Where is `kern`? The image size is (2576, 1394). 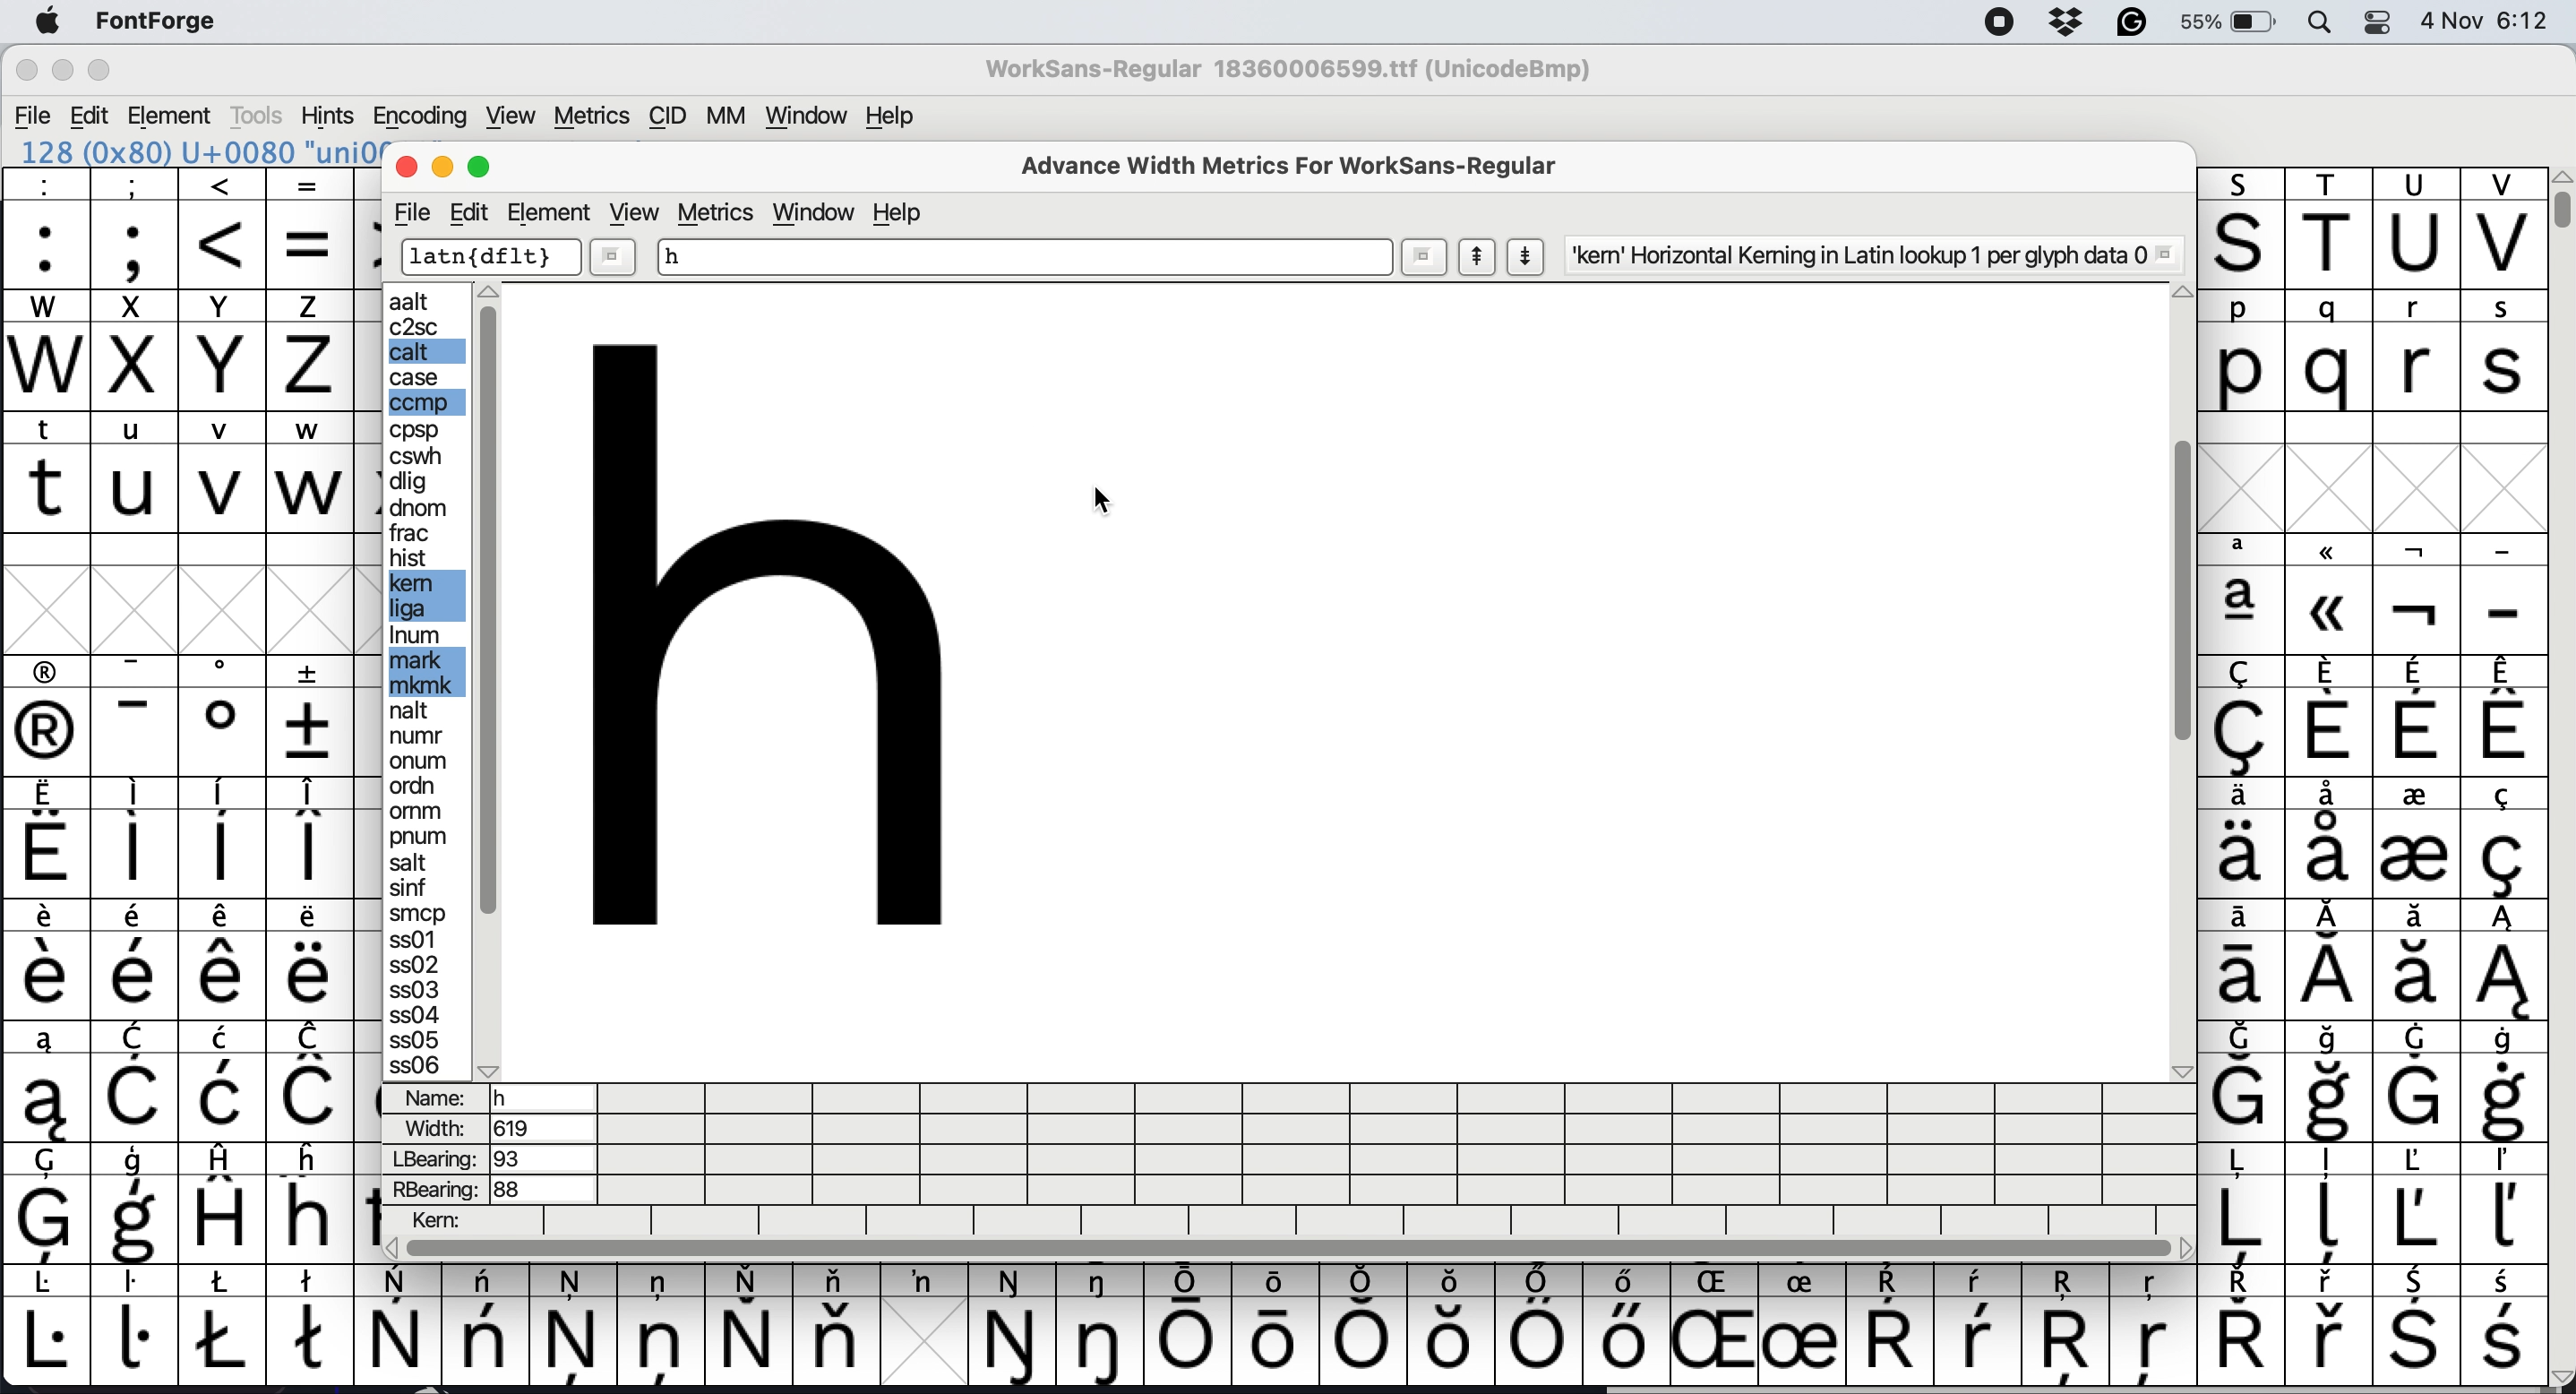 kern is located at coordinates (448, 1221).